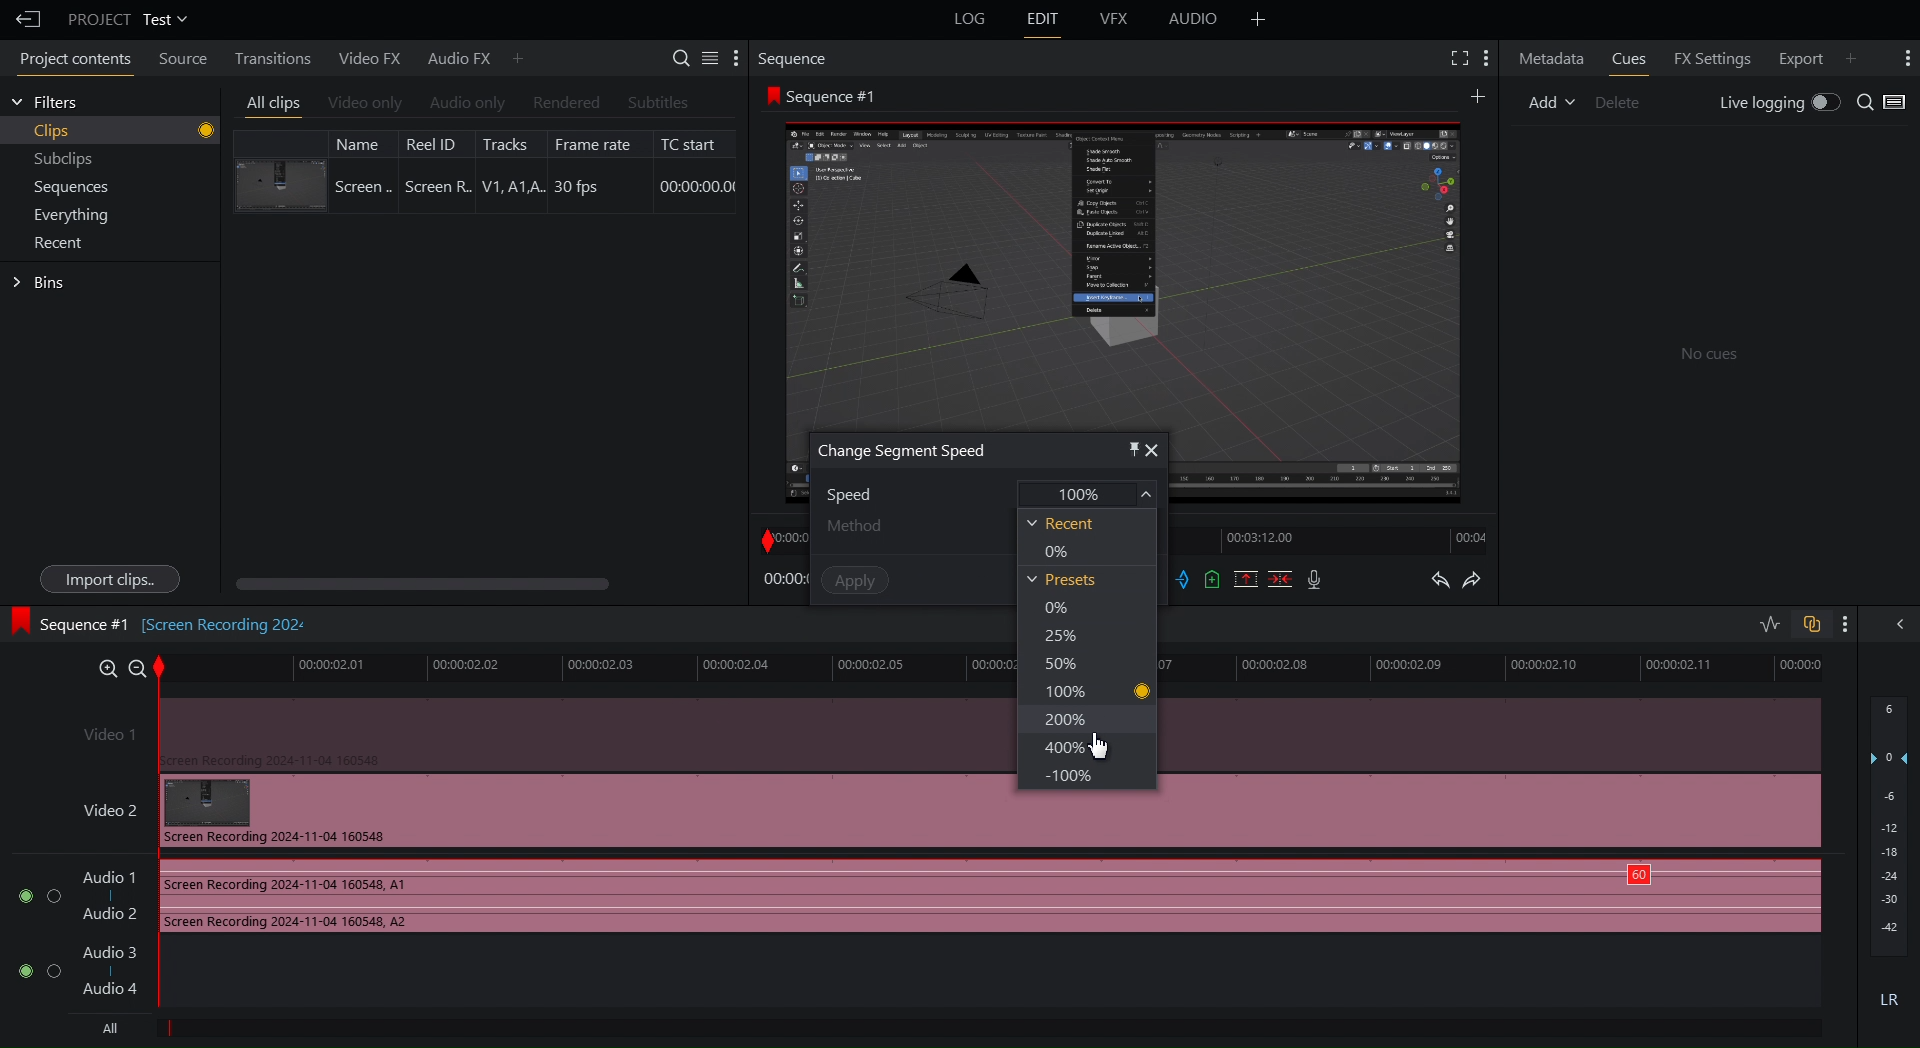 The height and width of the screenshot is (1048, 1920). What do you see at coordinates (78, 214) in the screenshot?
I see `` at bounding box center [78, 214].